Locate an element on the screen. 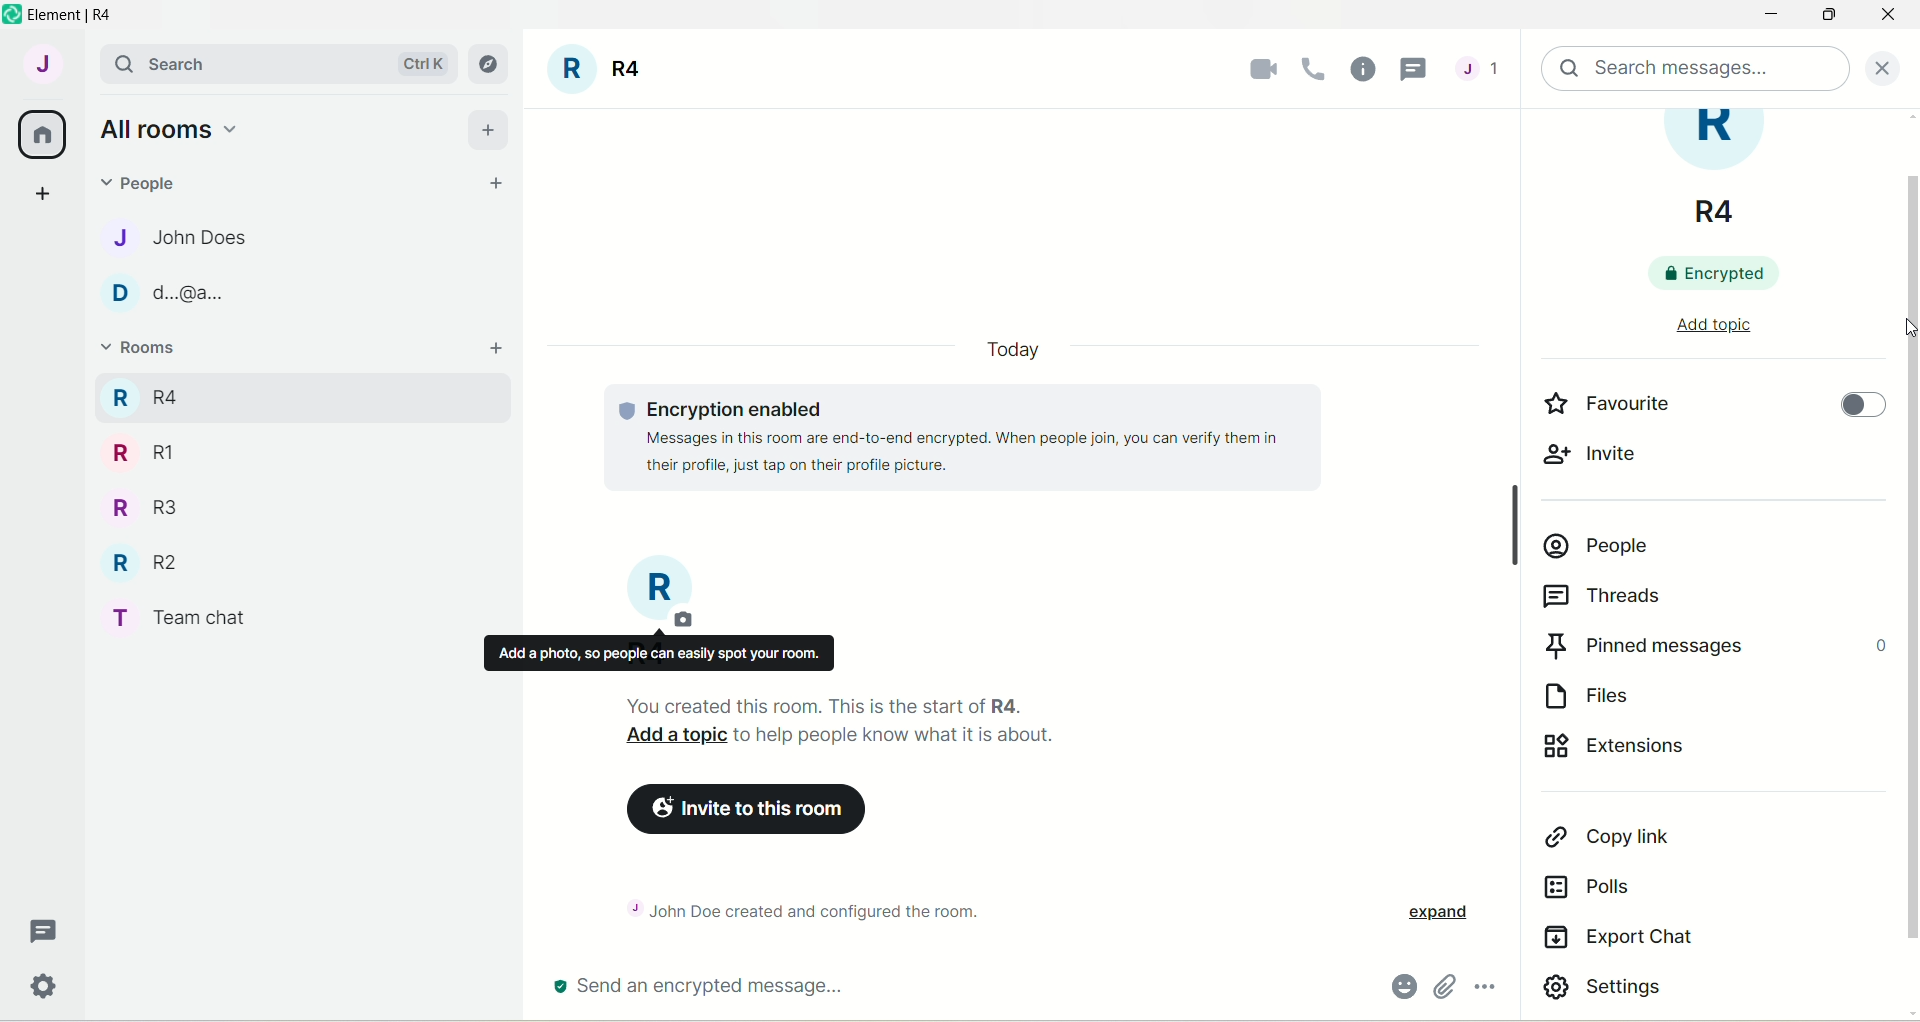 Image resolution: width=1920 pixels, height=1022 pixels. Ctrl K is located at coordinates (419, 64).